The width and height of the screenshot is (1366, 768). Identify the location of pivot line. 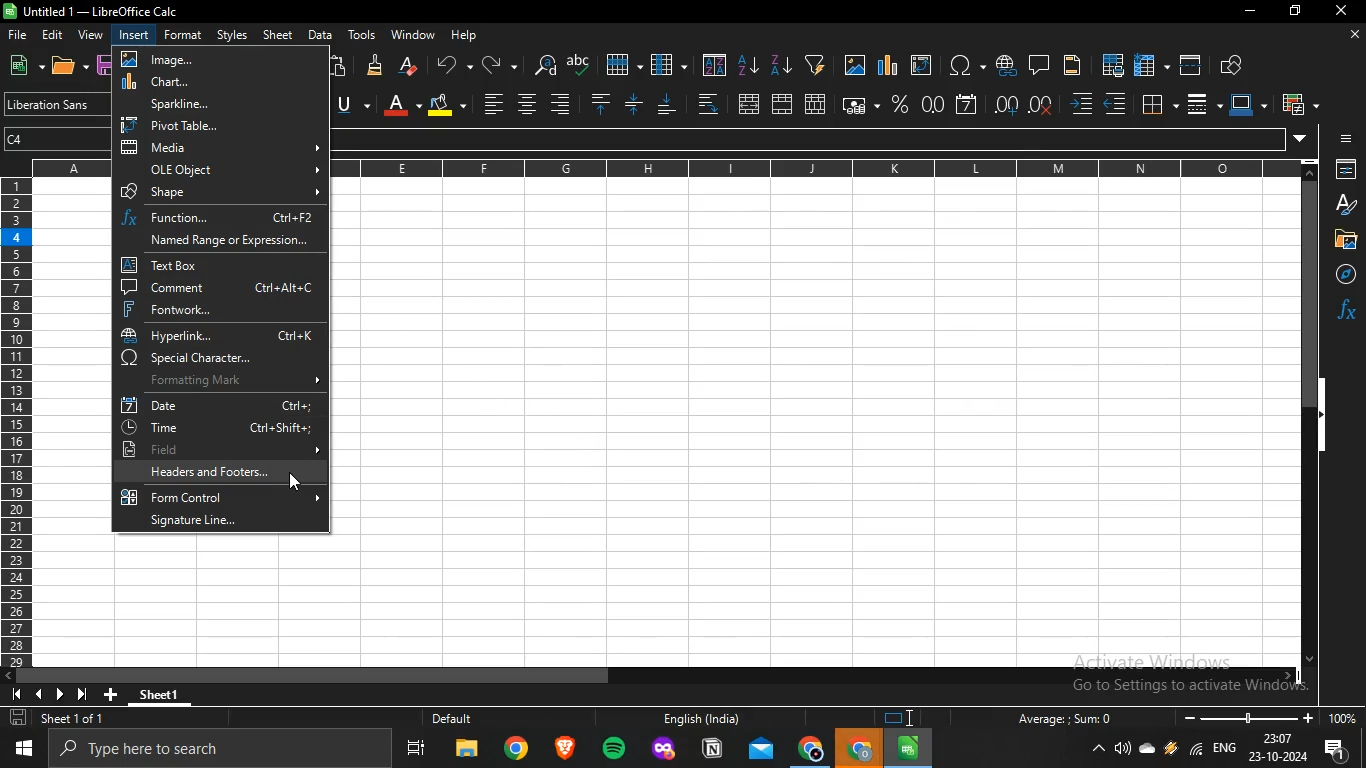
(215, 125).